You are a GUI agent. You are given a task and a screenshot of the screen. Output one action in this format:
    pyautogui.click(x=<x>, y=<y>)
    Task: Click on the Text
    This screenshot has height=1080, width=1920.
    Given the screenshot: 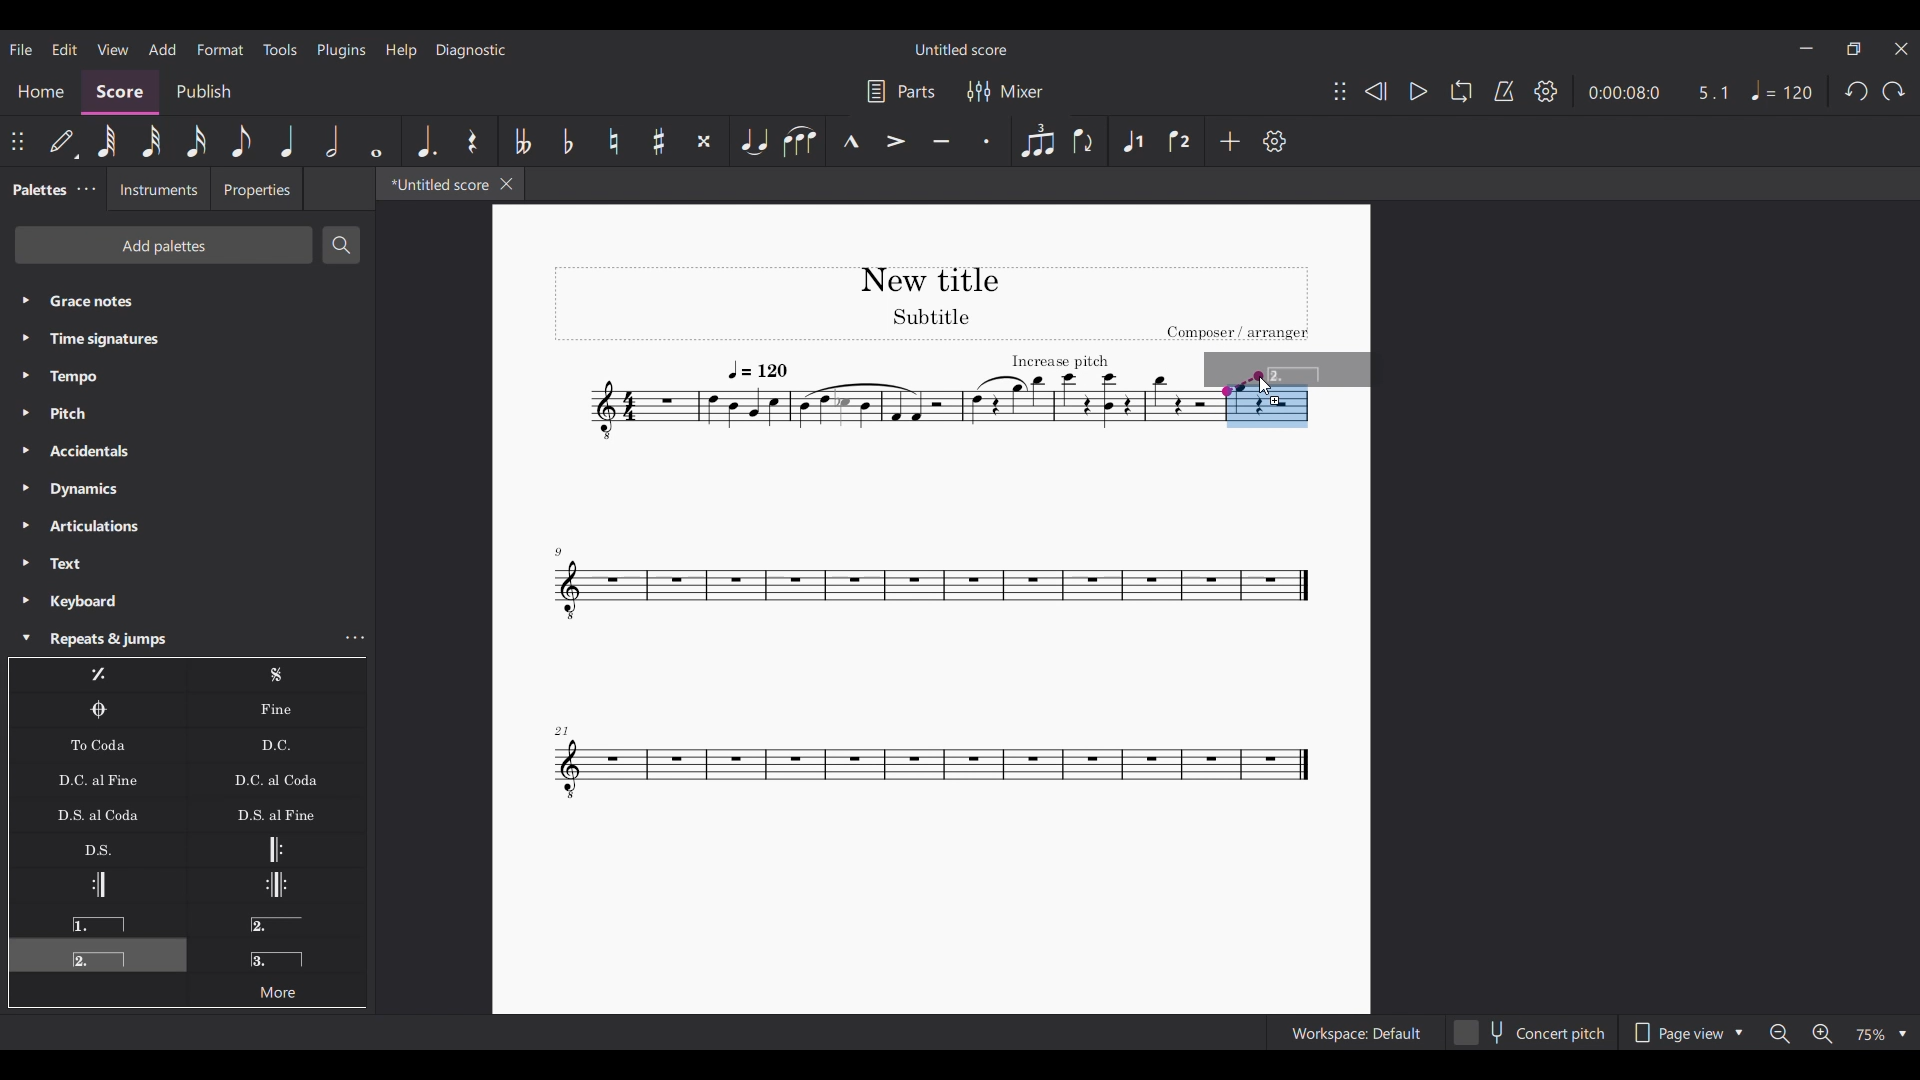 What is the action you would take?
    pyautogui.click(x=188, y=564)
    